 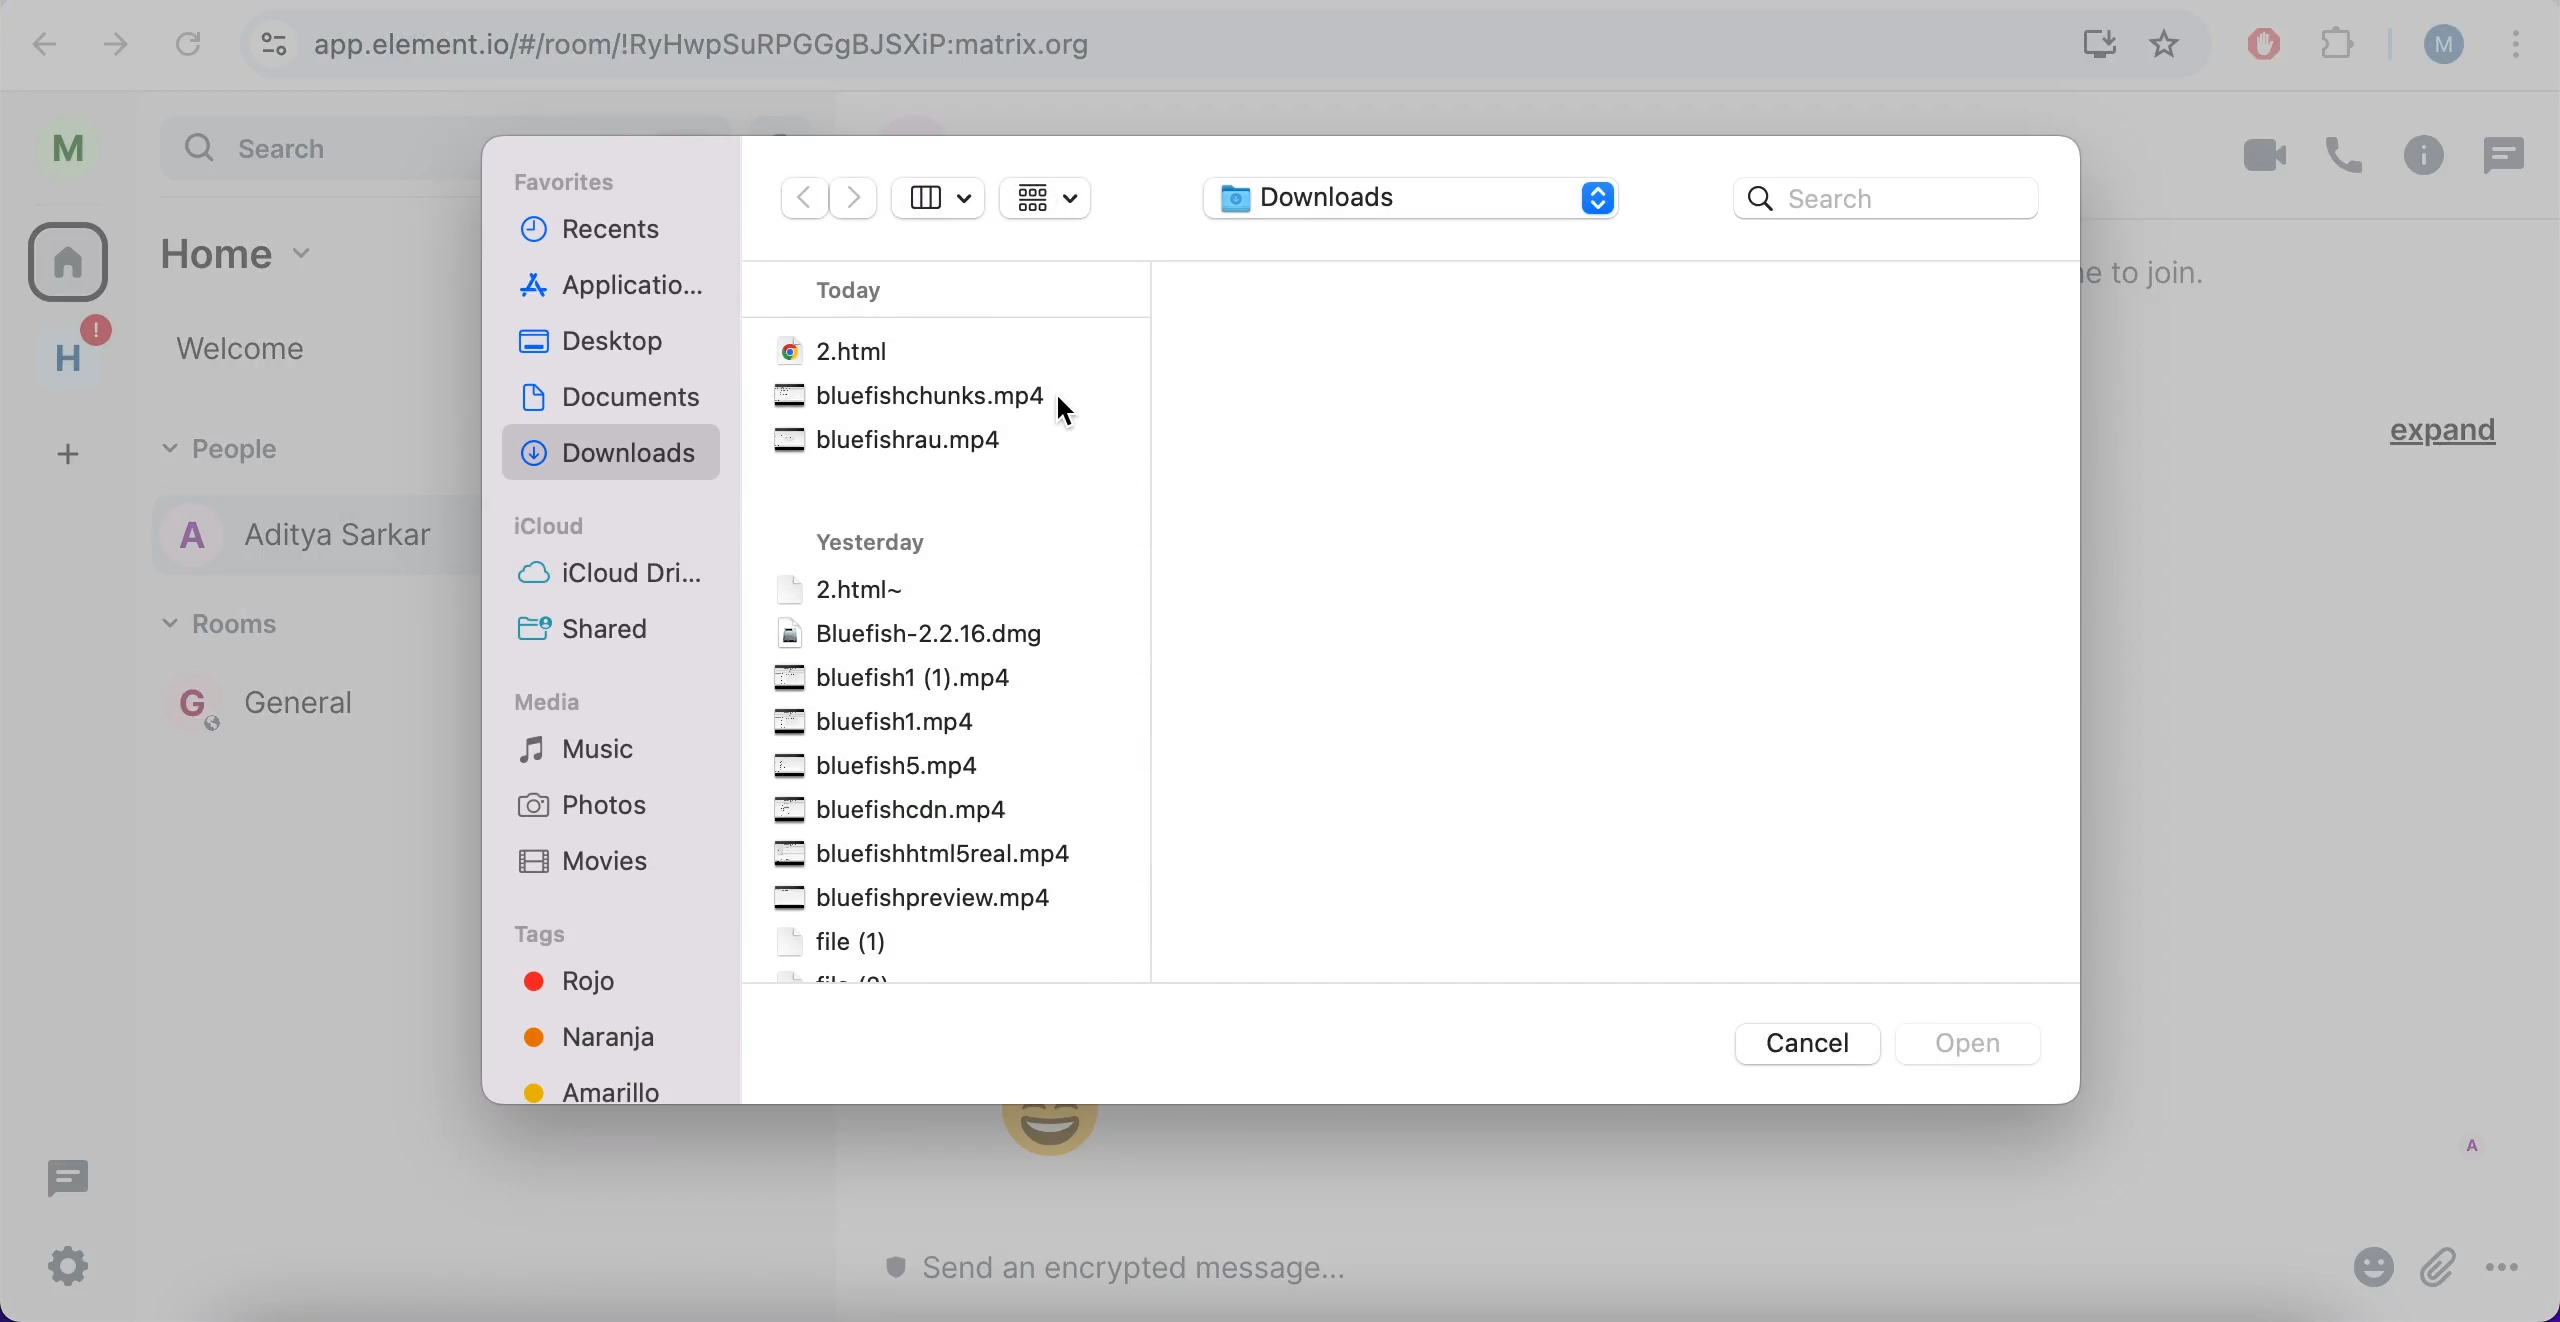 I want to click on backward, so click(x=42, y=47).